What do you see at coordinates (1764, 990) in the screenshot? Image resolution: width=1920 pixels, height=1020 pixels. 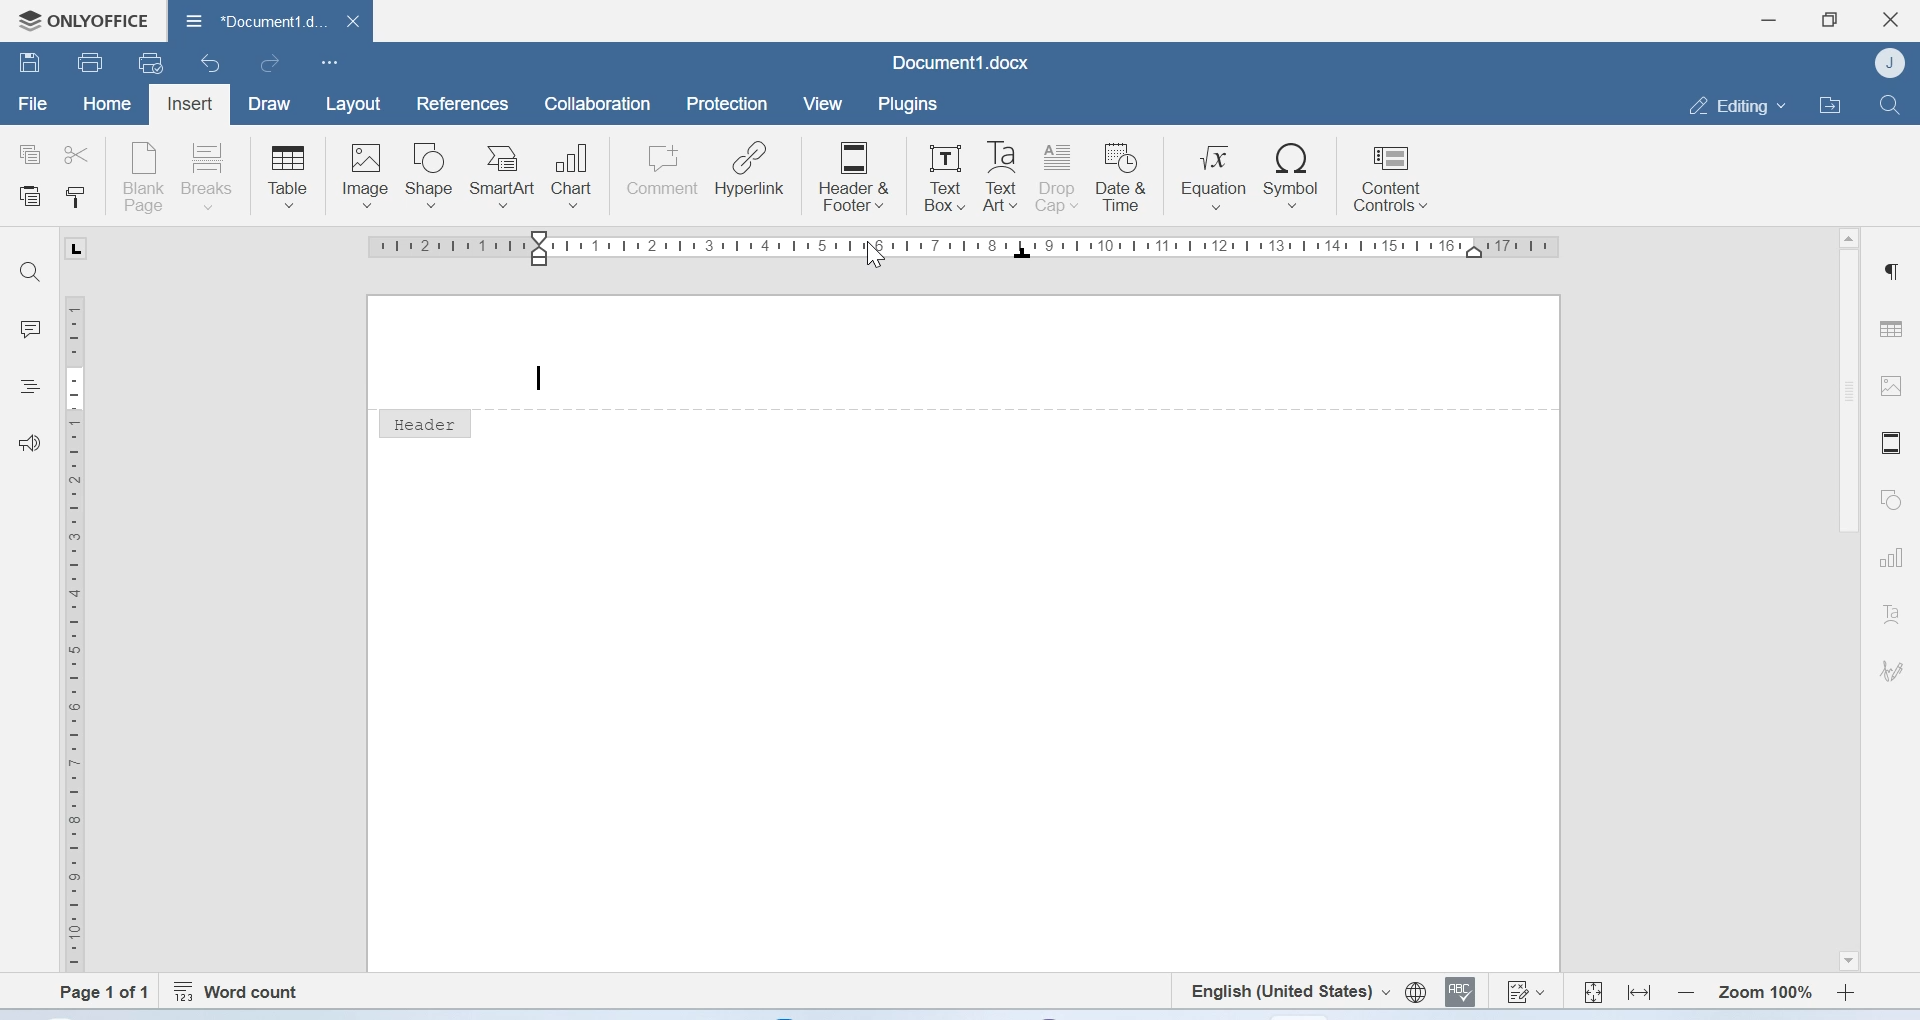 I see `Zoom` at bounding box center [1764, 990].